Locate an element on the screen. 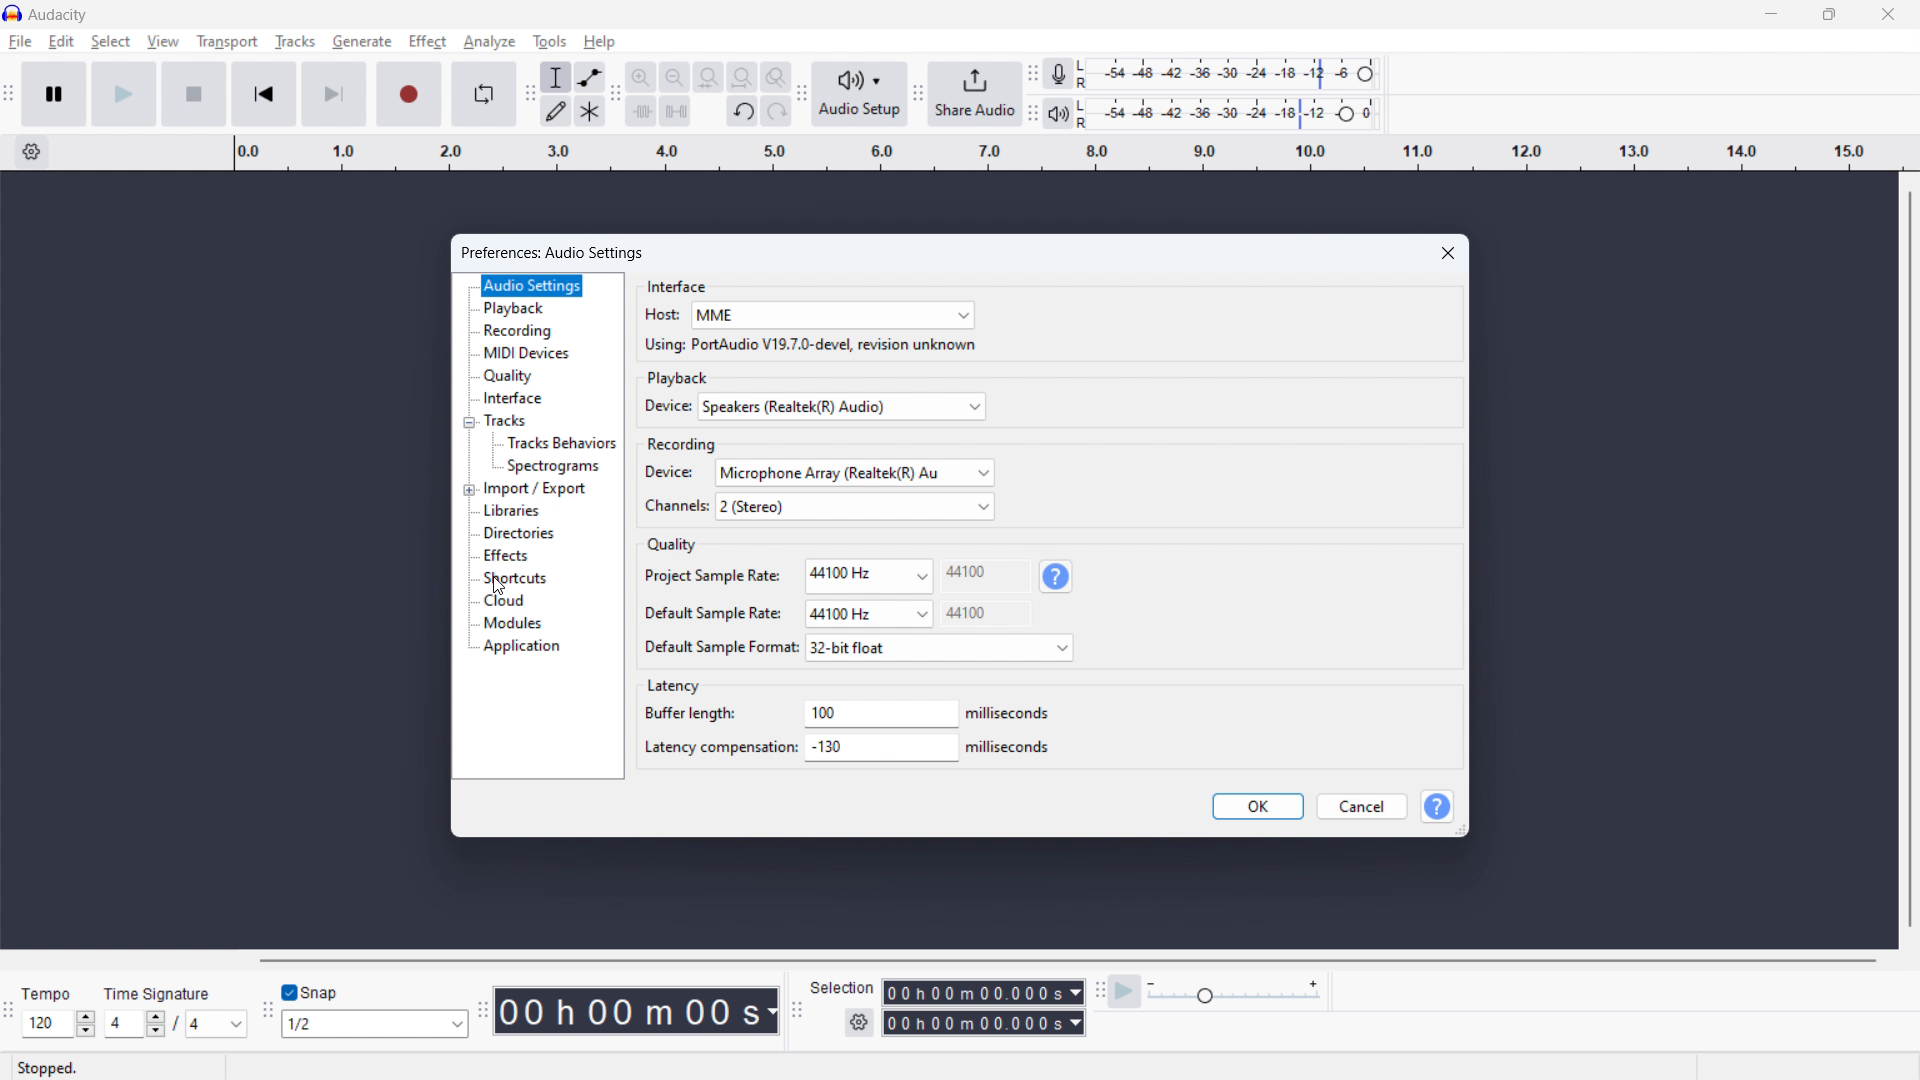 The height and width of the screenshot is (1080, 1920). maximize is located at coordinates (1827, 15).